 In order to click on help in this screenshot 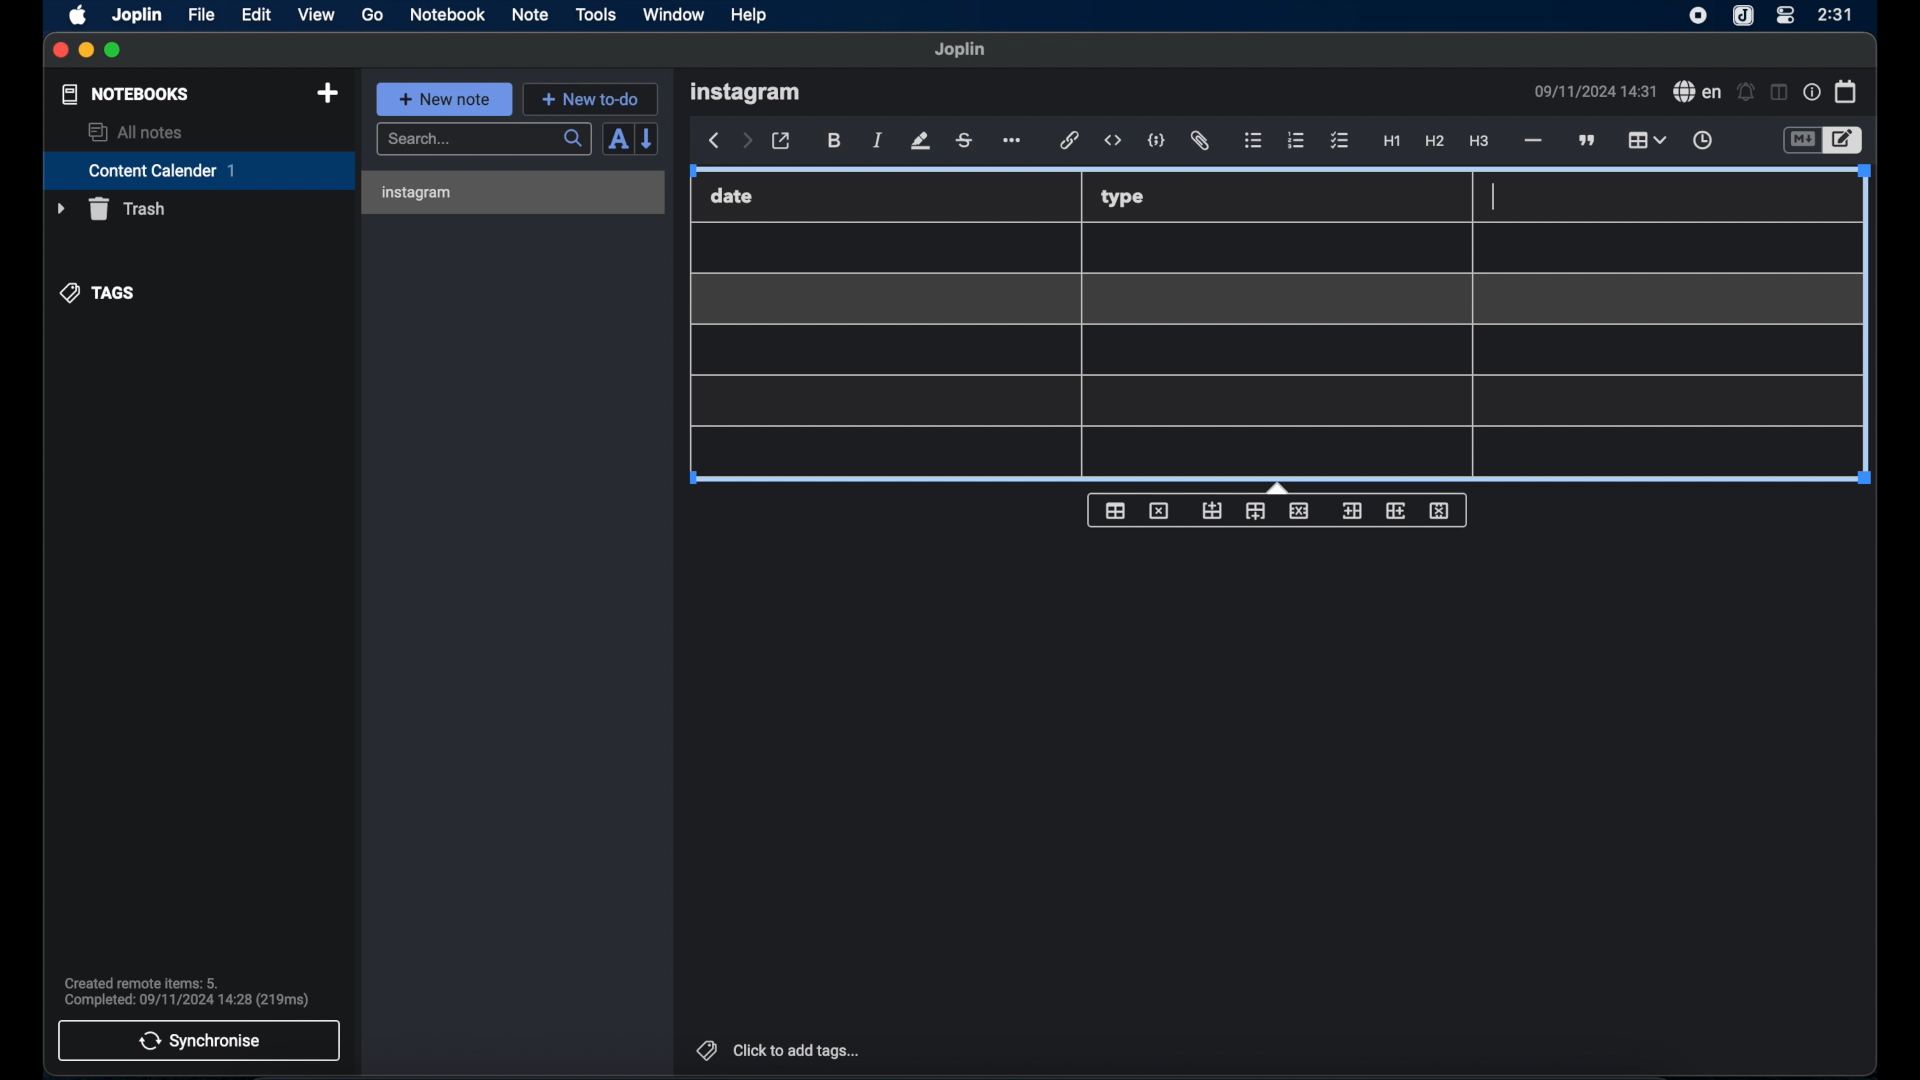, I will do `click(751, 16)`.